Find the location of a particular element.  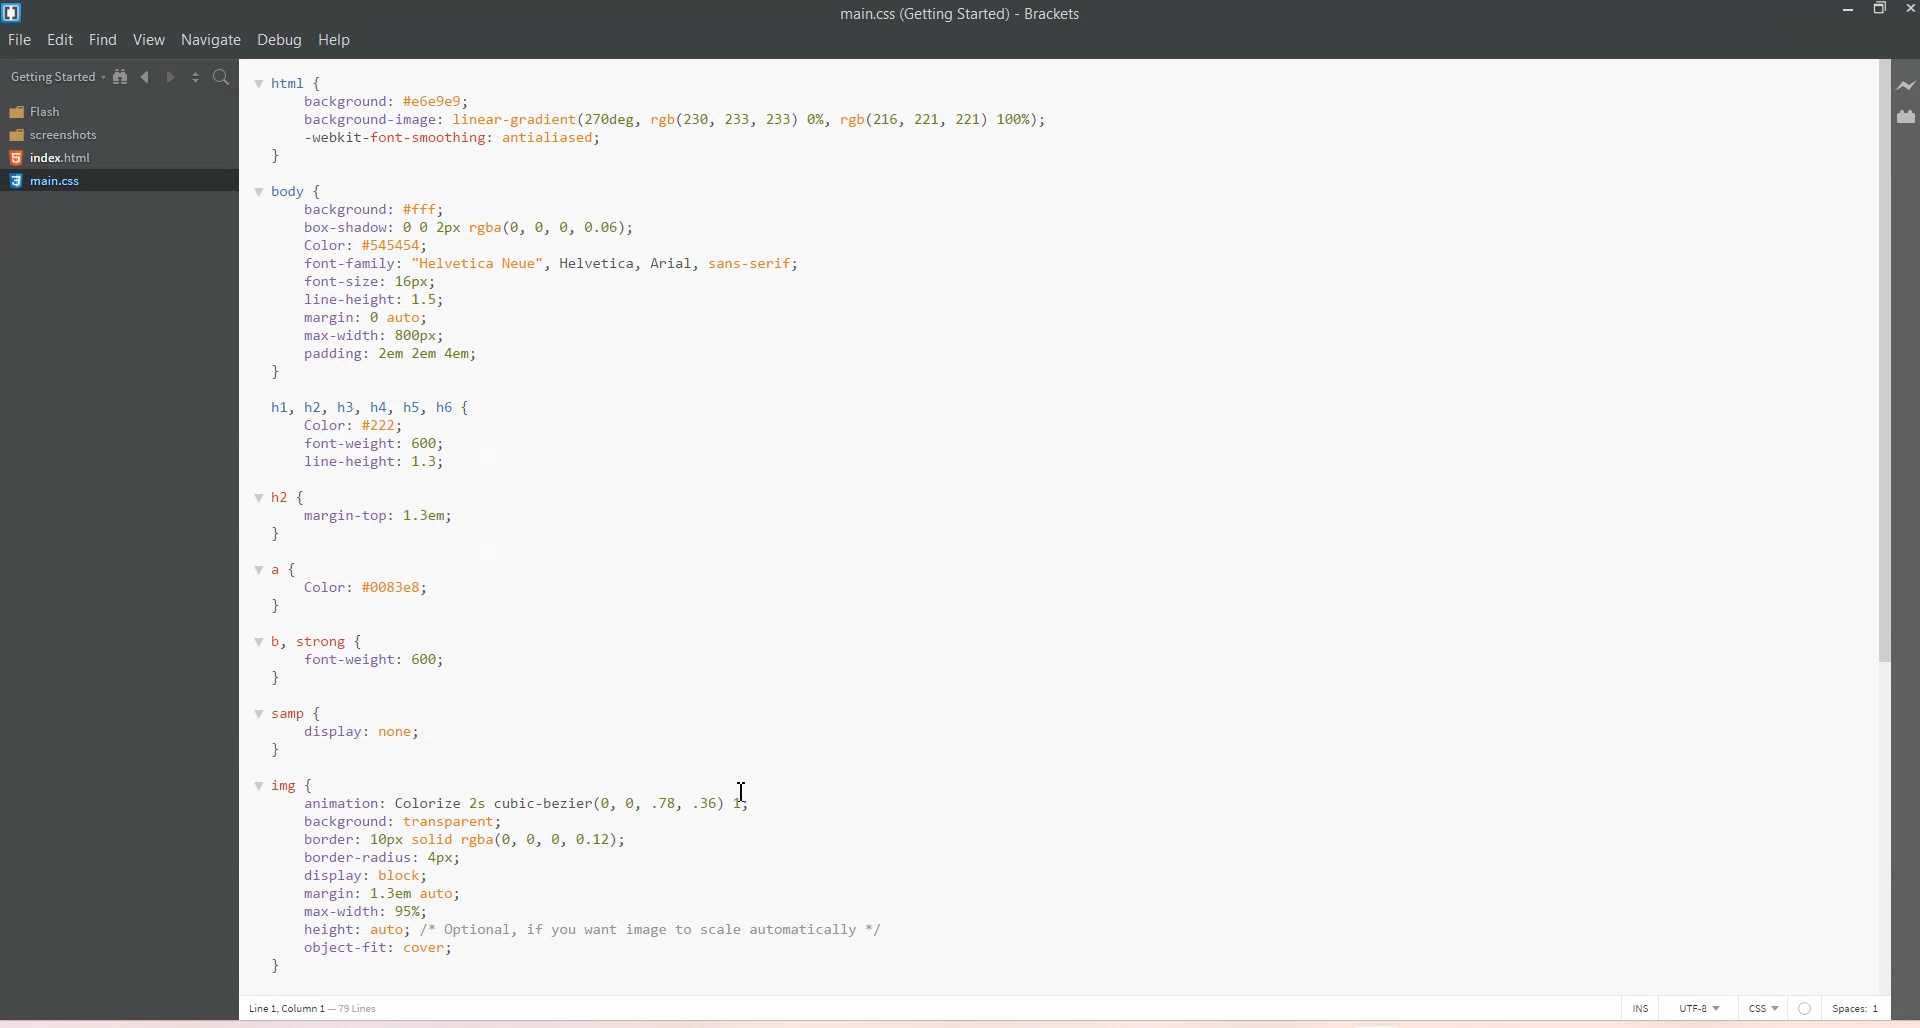

Unsaved Indicator is located at coordinates (1802, 1007).